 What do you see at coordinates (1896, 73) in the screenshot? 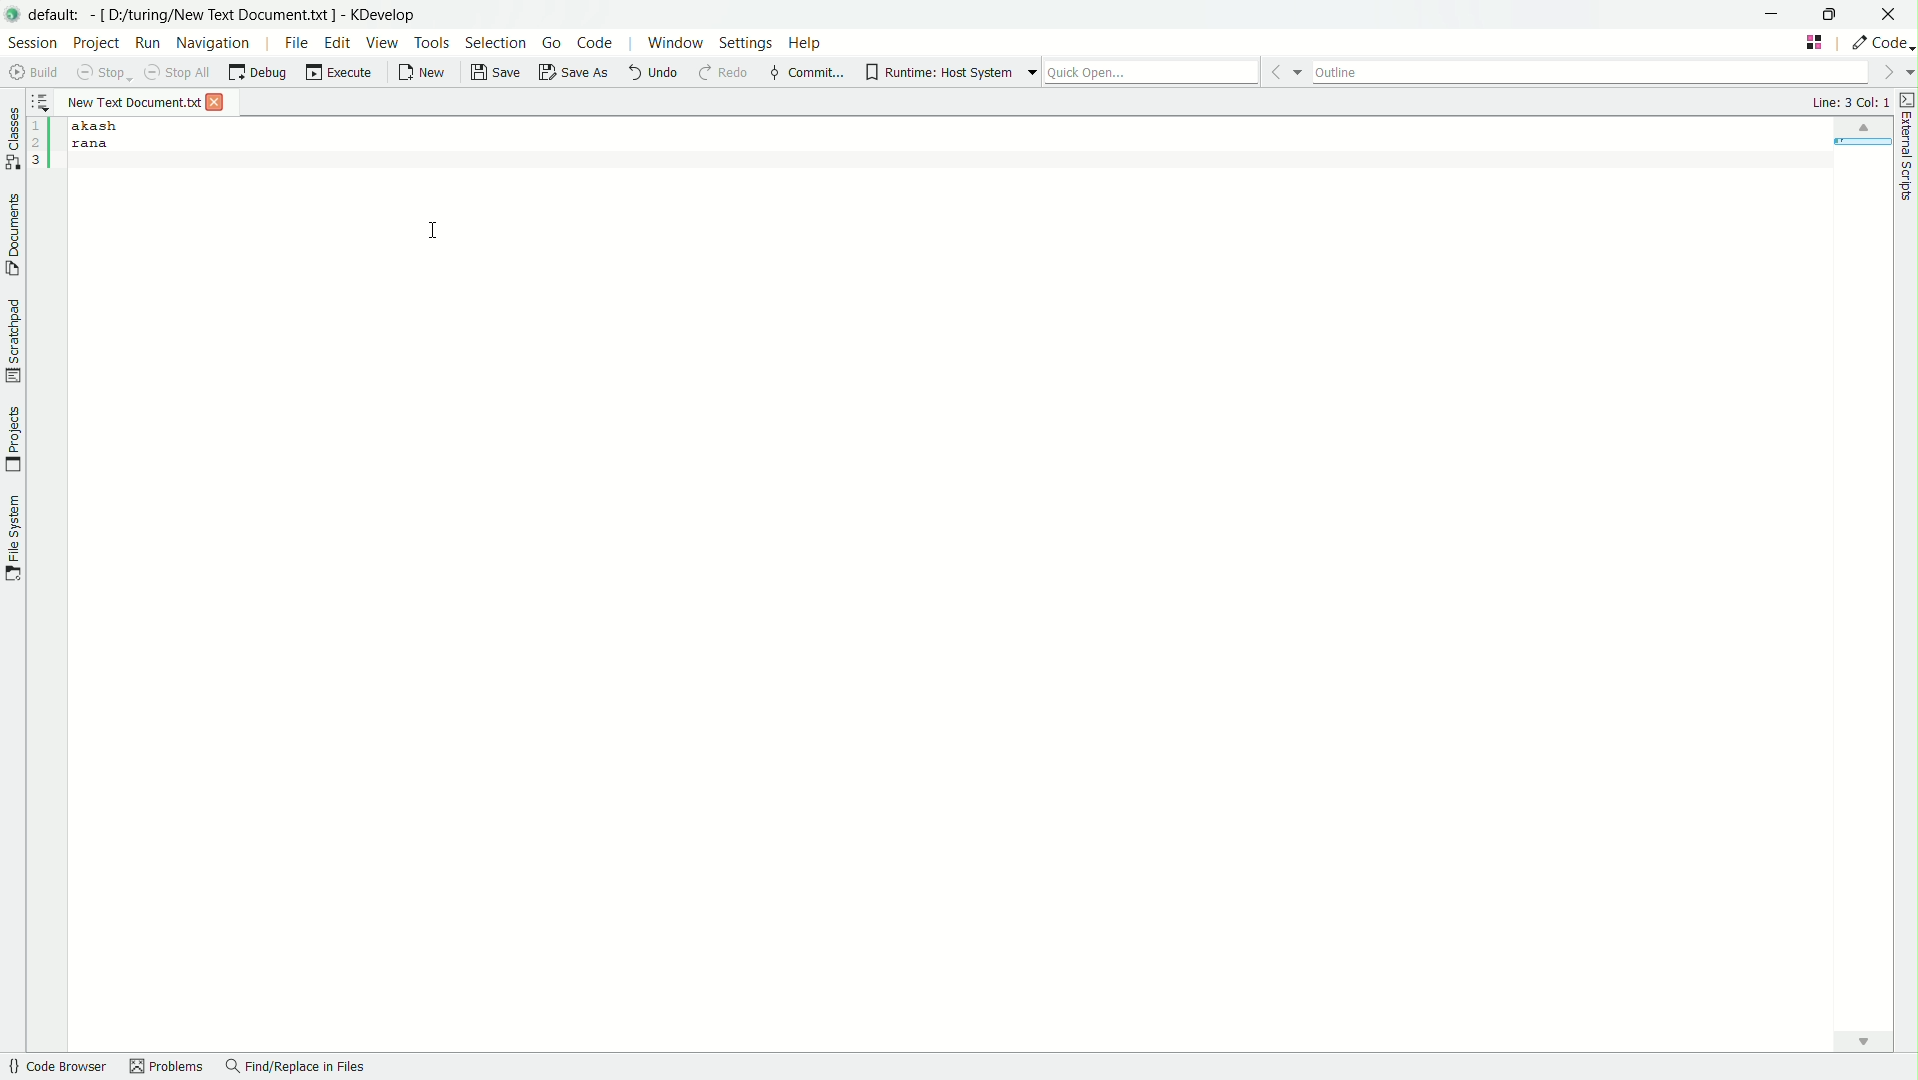
I see `more options` at bounding box center [1896, 73].